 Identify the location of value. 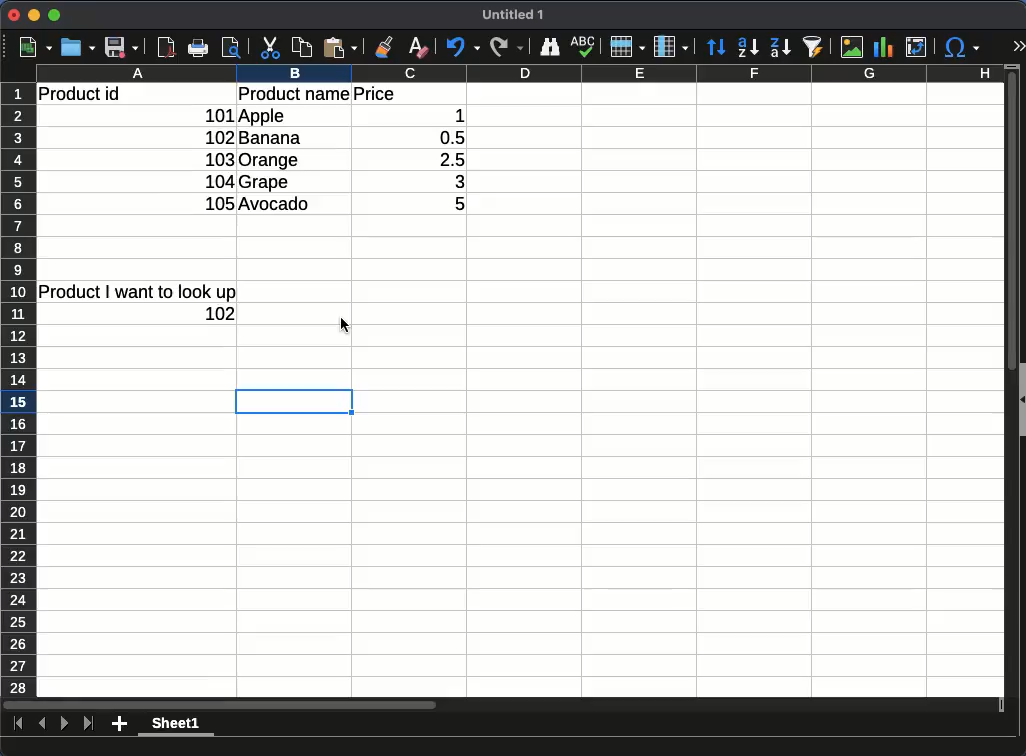
(221, 314).